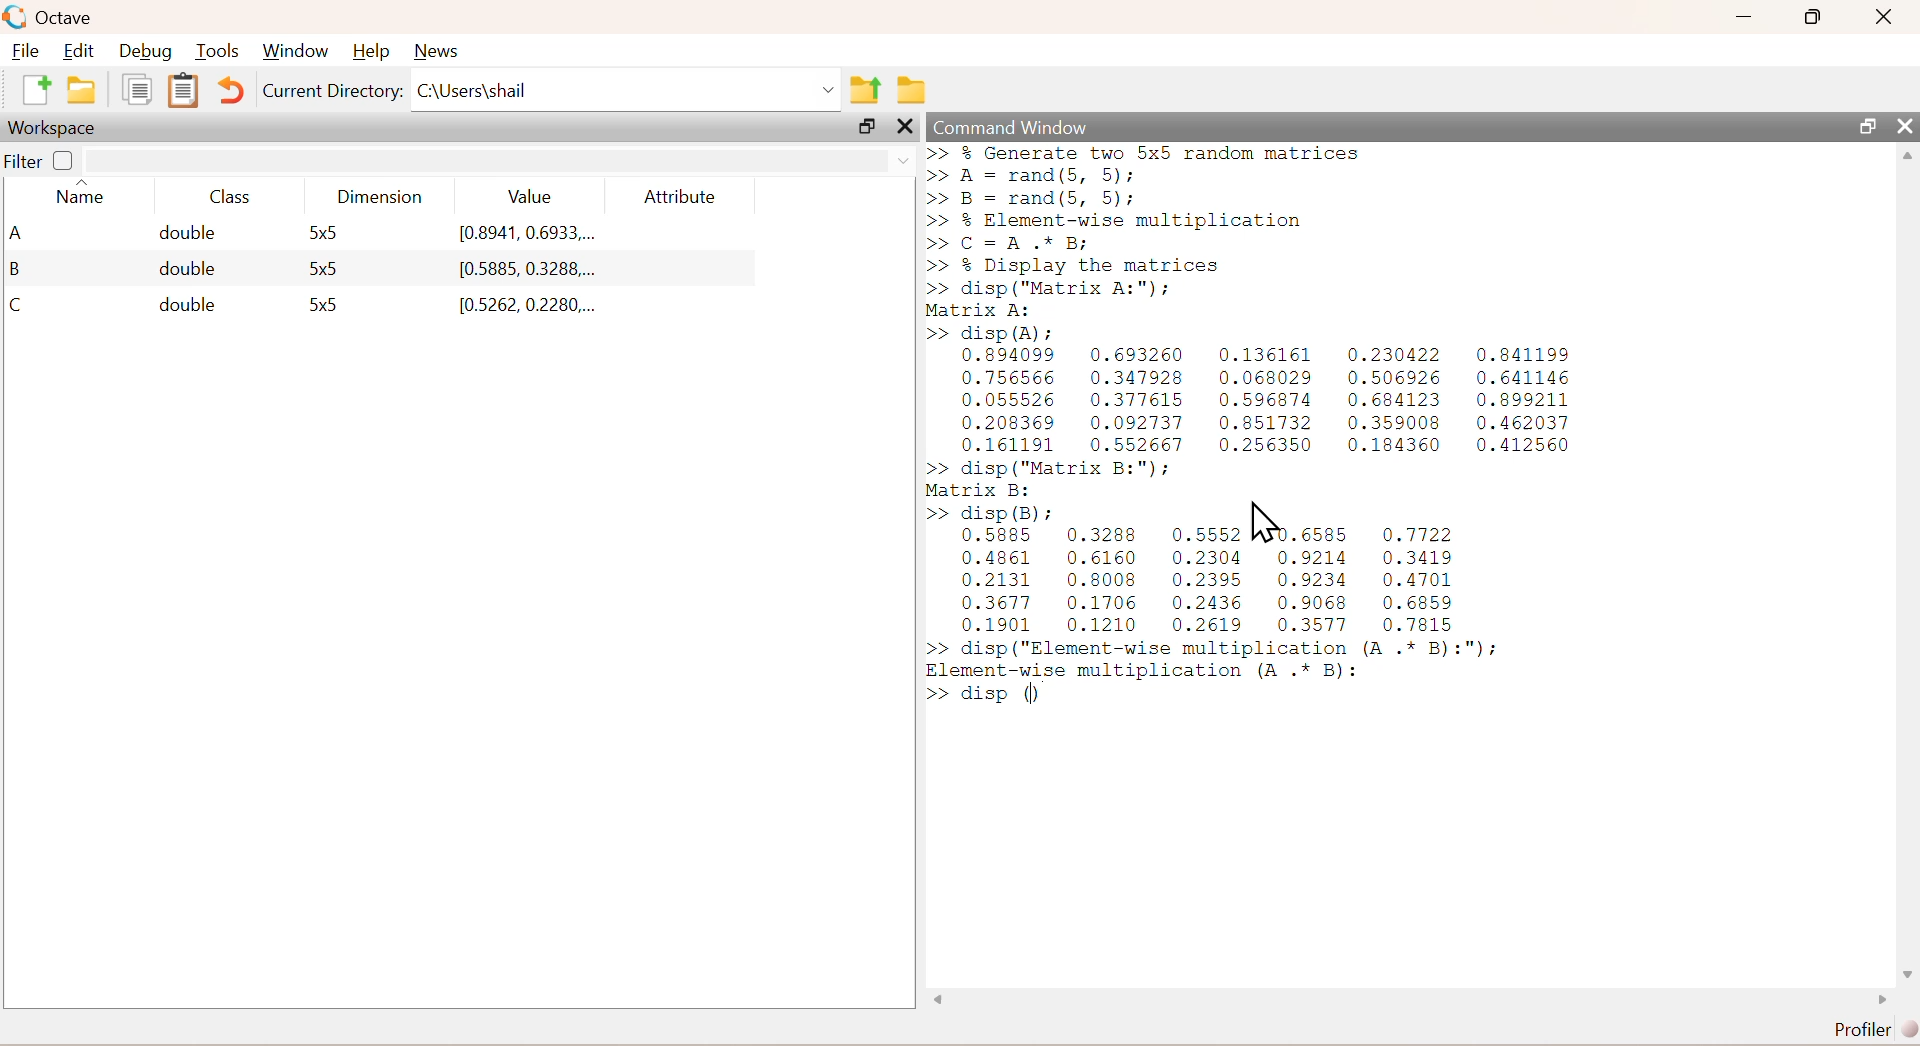 The image size is (1920, 1046). Describe the element at coordinates (34, 94) in the screenshot. I see `New script` at that location.